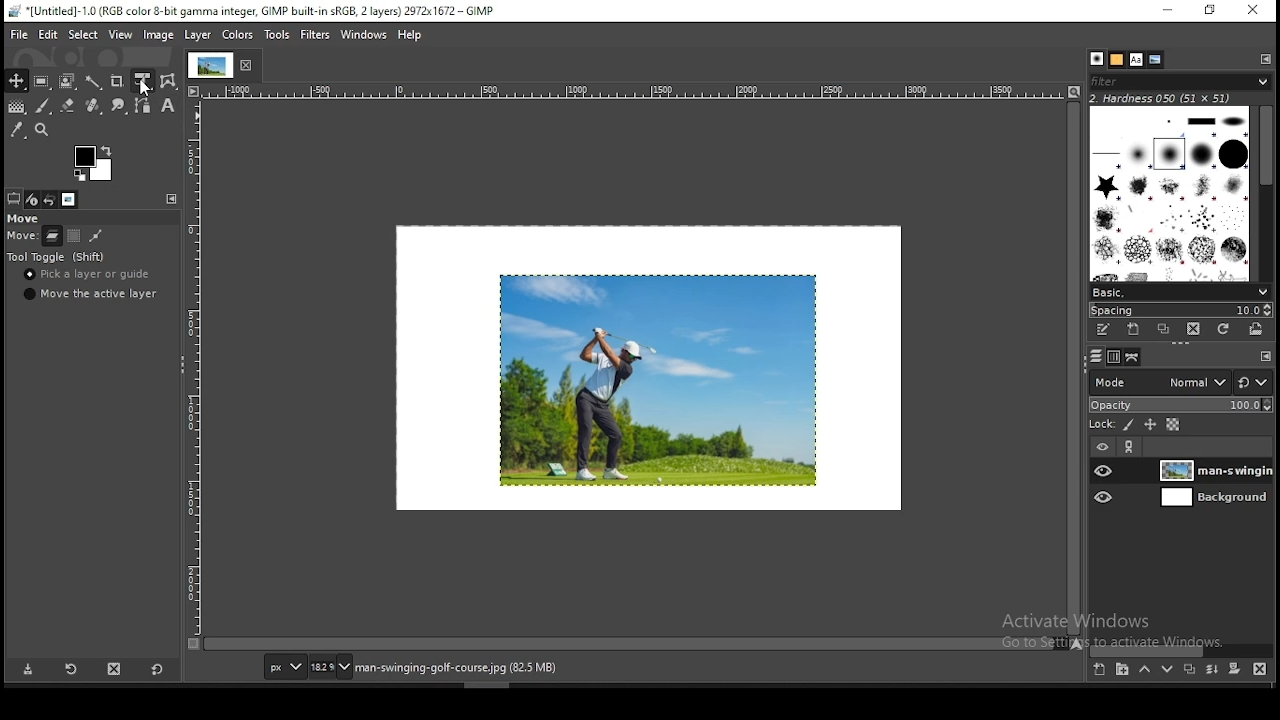 The image size is (1280, 720). Describe the element at coordinates (1073, 369) in the screenshot. I see `scroll bar` at that location.